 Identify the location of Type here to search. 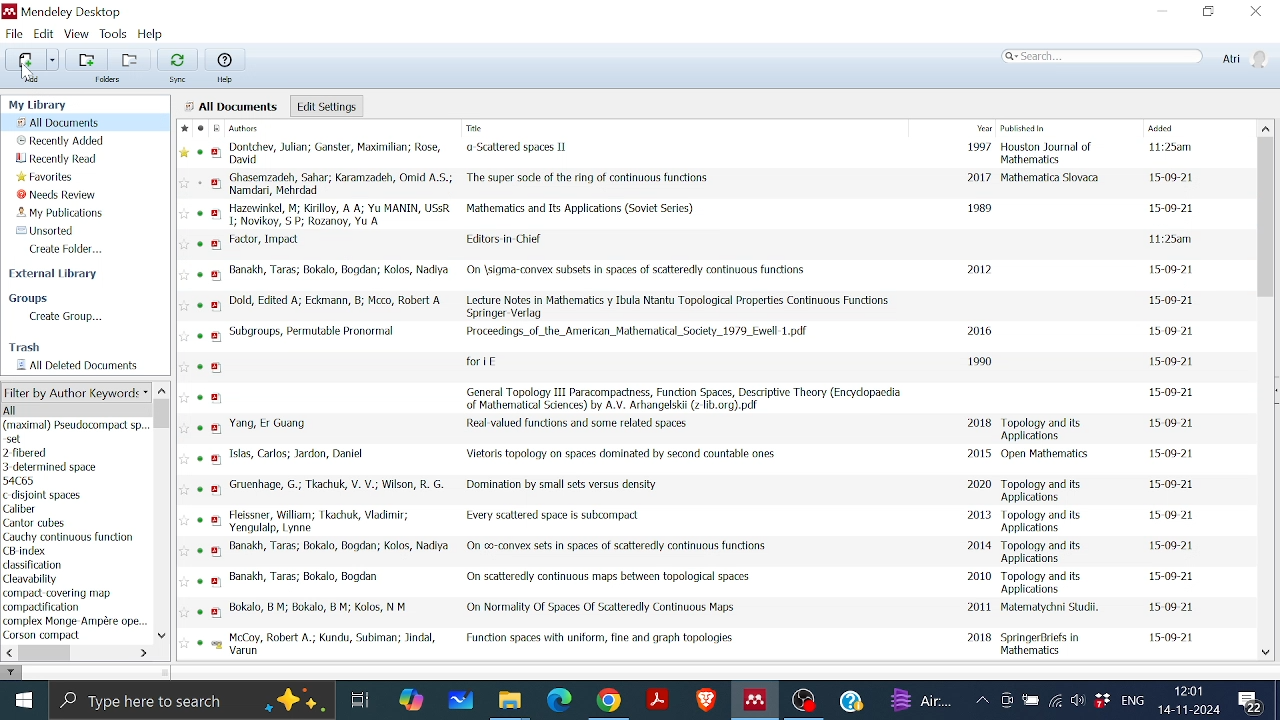
(192, 701).